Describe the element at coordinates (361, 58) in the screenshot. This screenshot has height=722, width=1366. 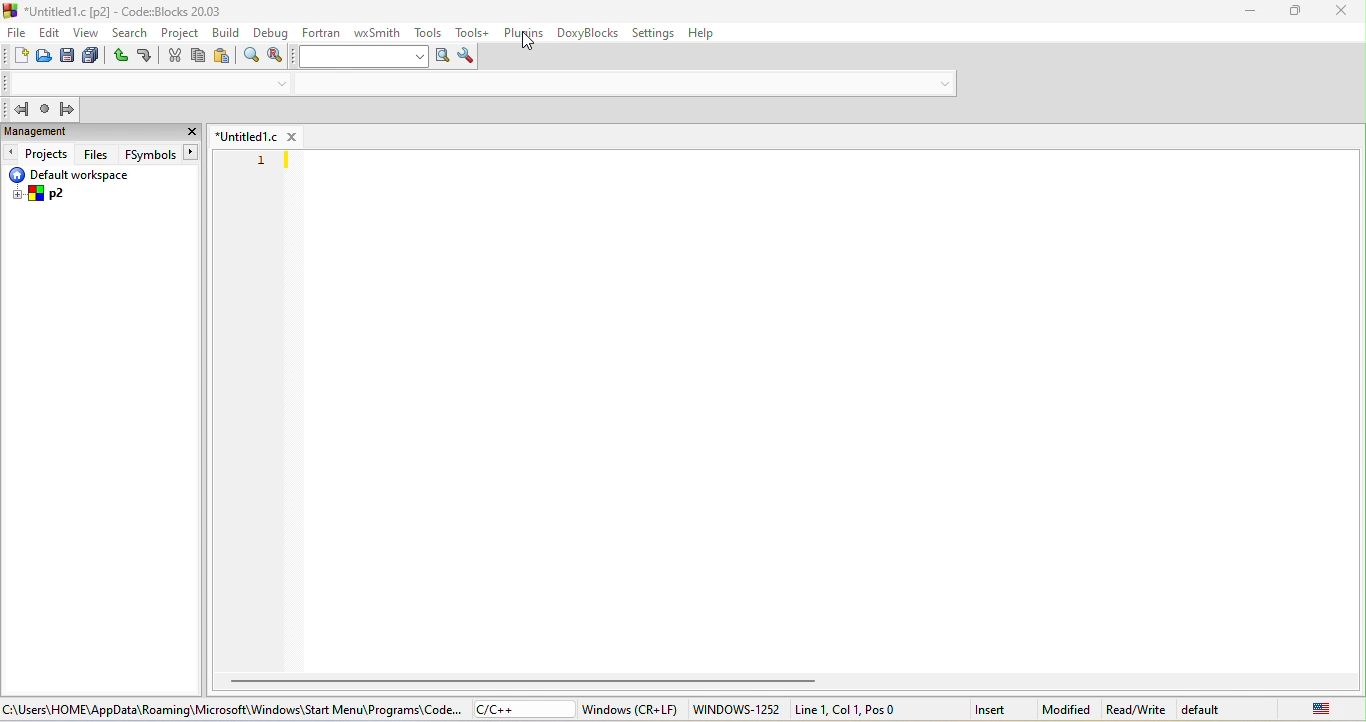
I see `search text box` at that location.